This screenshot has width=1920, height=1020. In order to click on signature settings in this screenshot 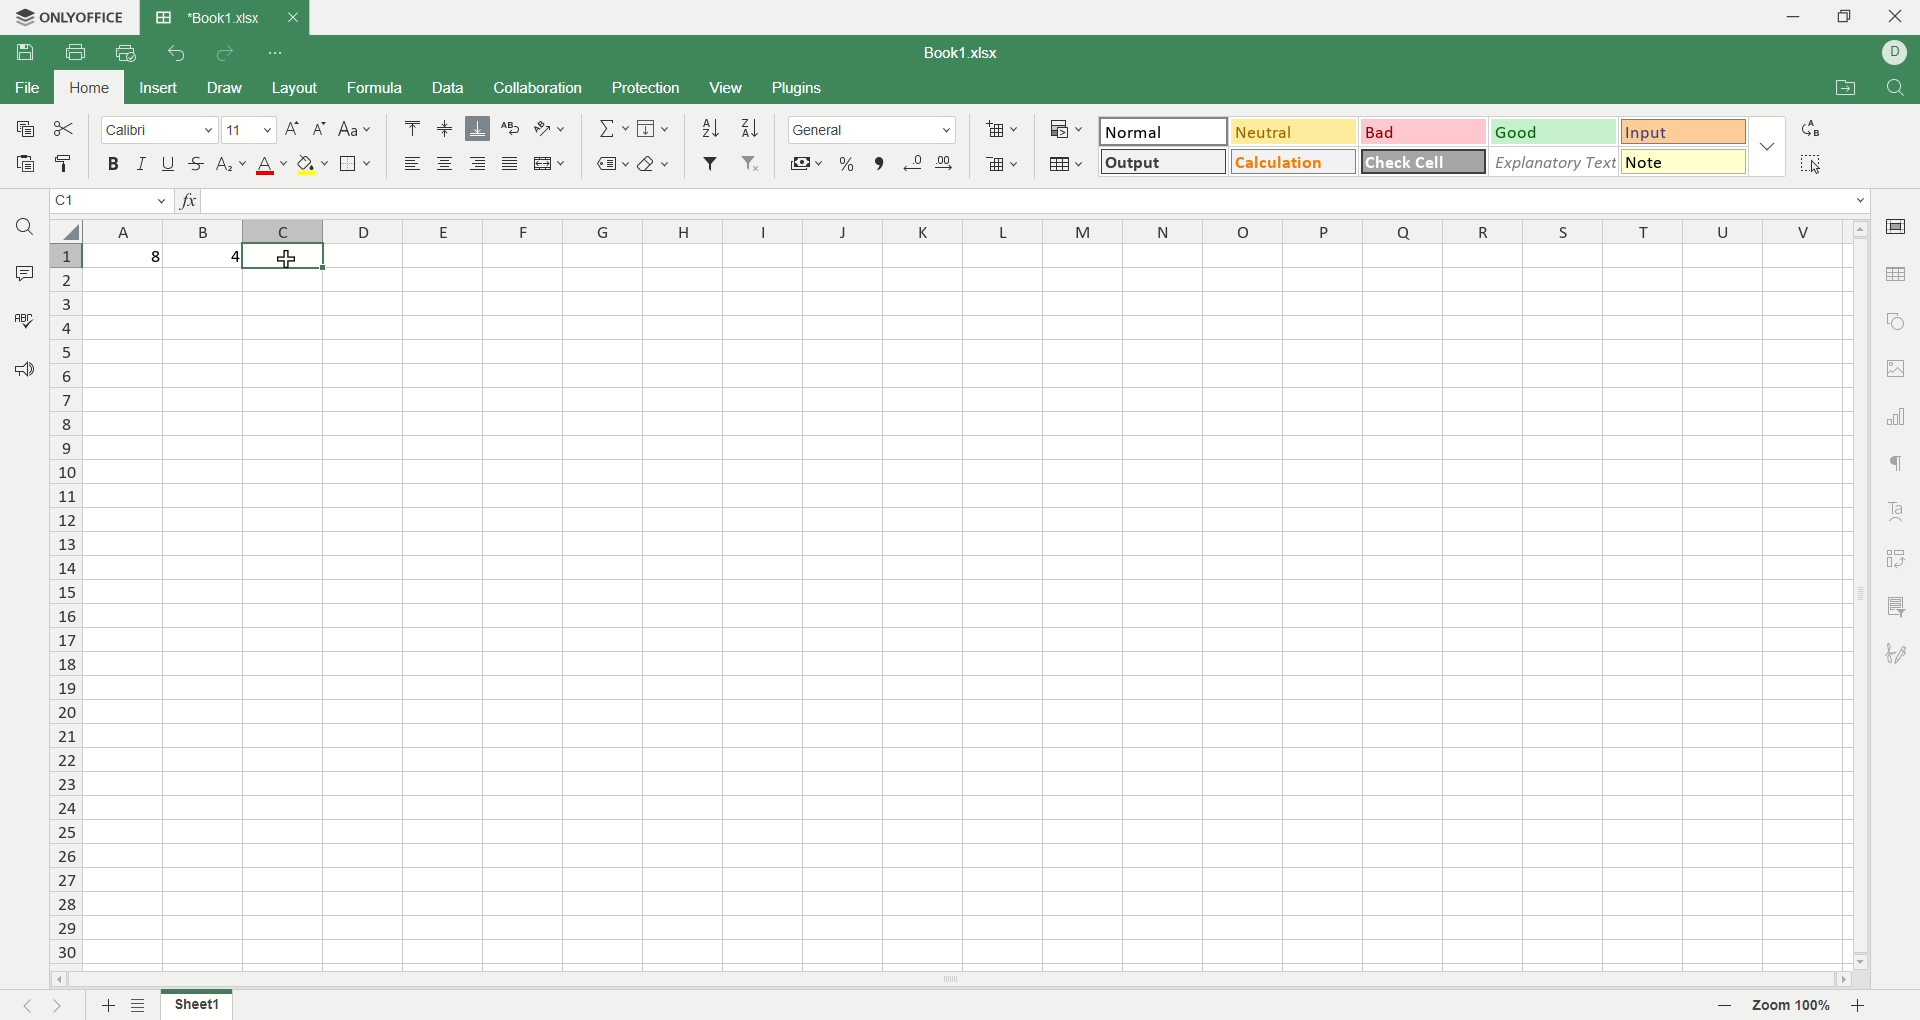, I will do `click(1897, 651)`.